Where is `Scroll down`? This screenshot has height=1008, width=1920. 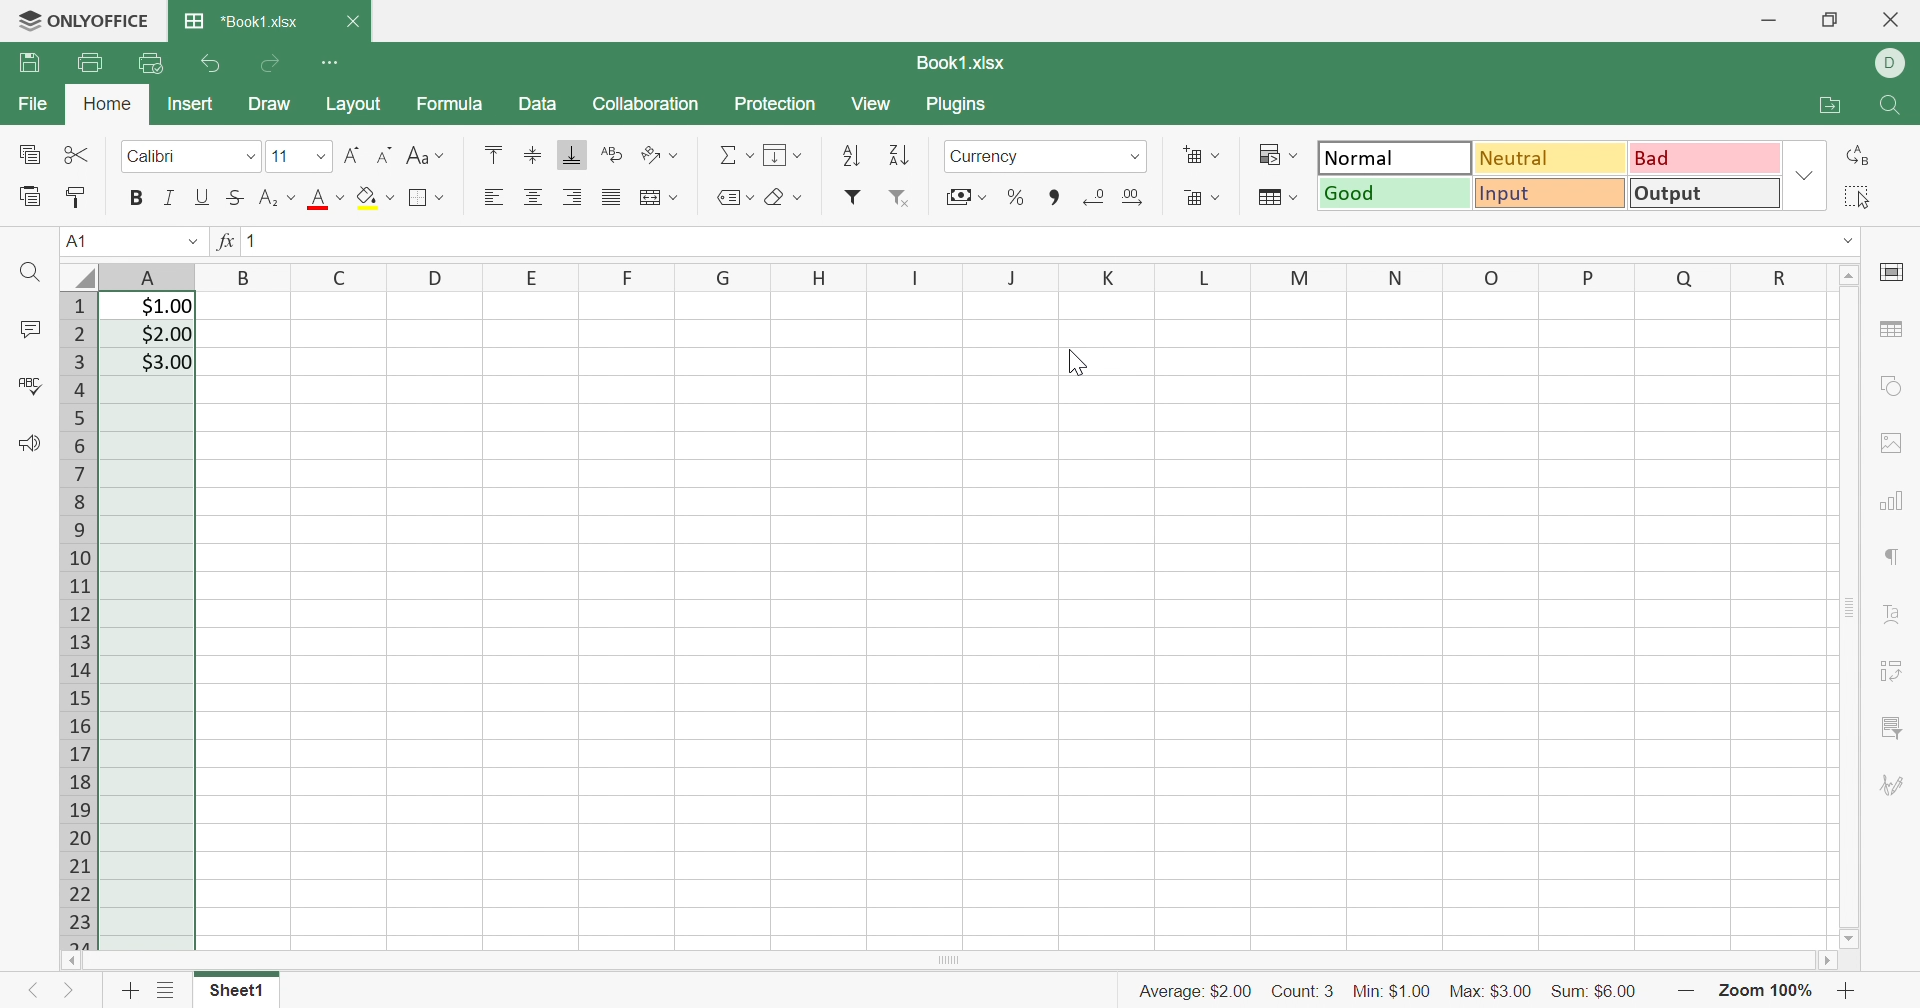
Scroll down is located at coordinates (1849, 940).